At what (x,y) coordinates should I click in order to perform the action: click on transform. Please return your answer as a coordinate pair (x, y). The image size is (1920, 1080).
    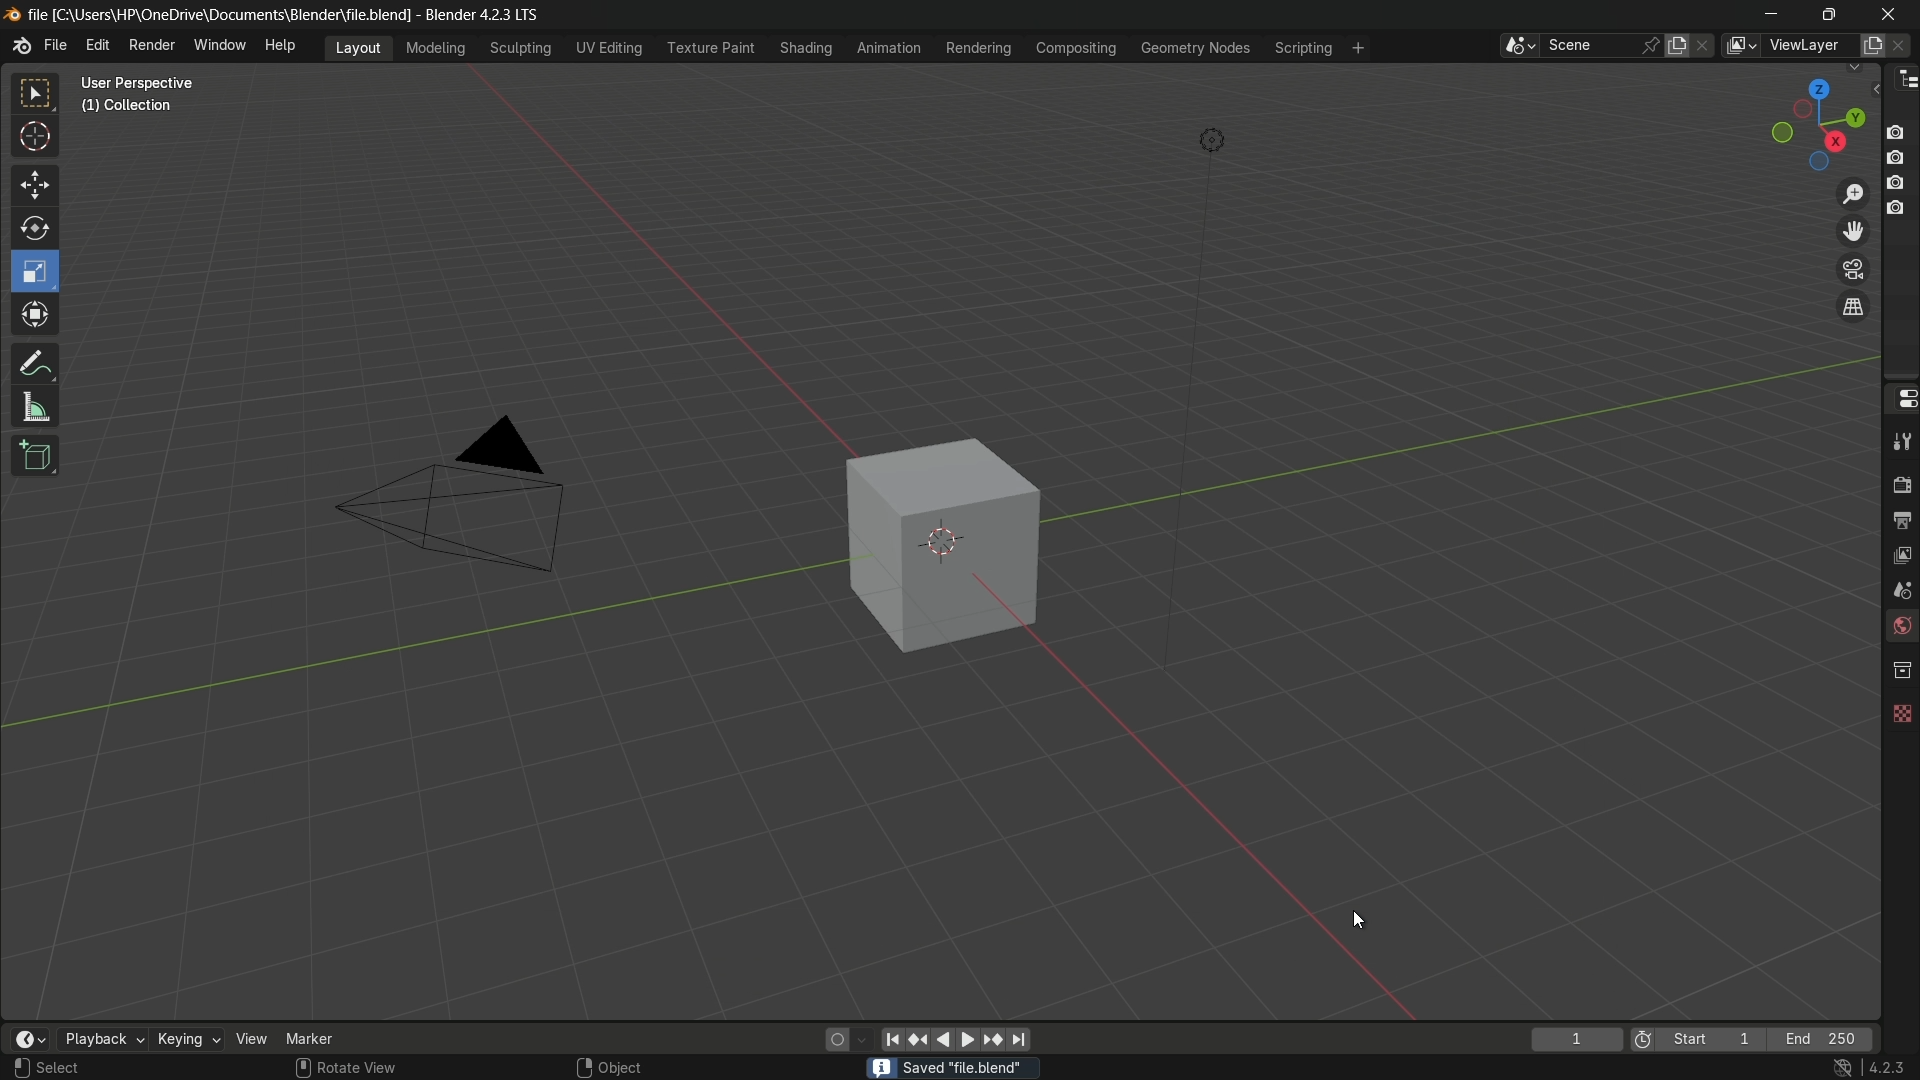
    Looking at the image, I should click on (37, 317).